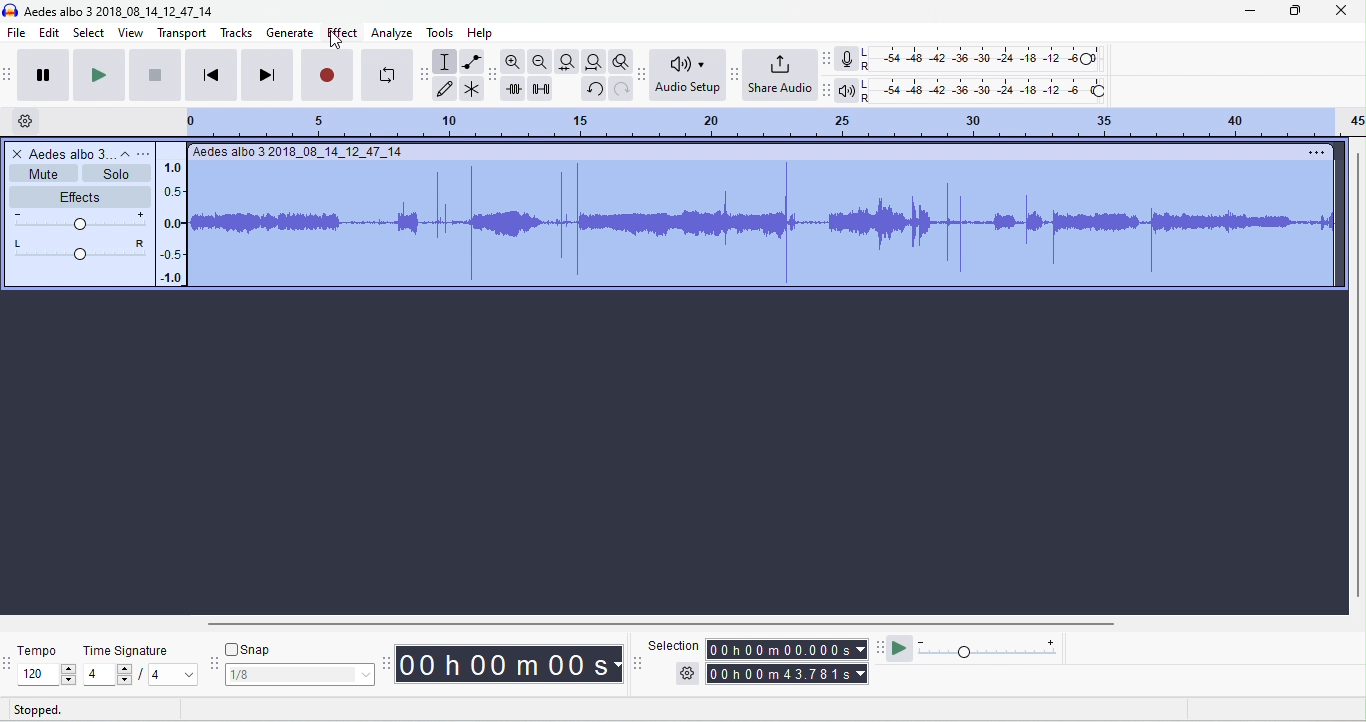 The image size is (1366, 722). Describe the element at coordinates (446, 90) in the screenshot. I see `draw tool` at that location.